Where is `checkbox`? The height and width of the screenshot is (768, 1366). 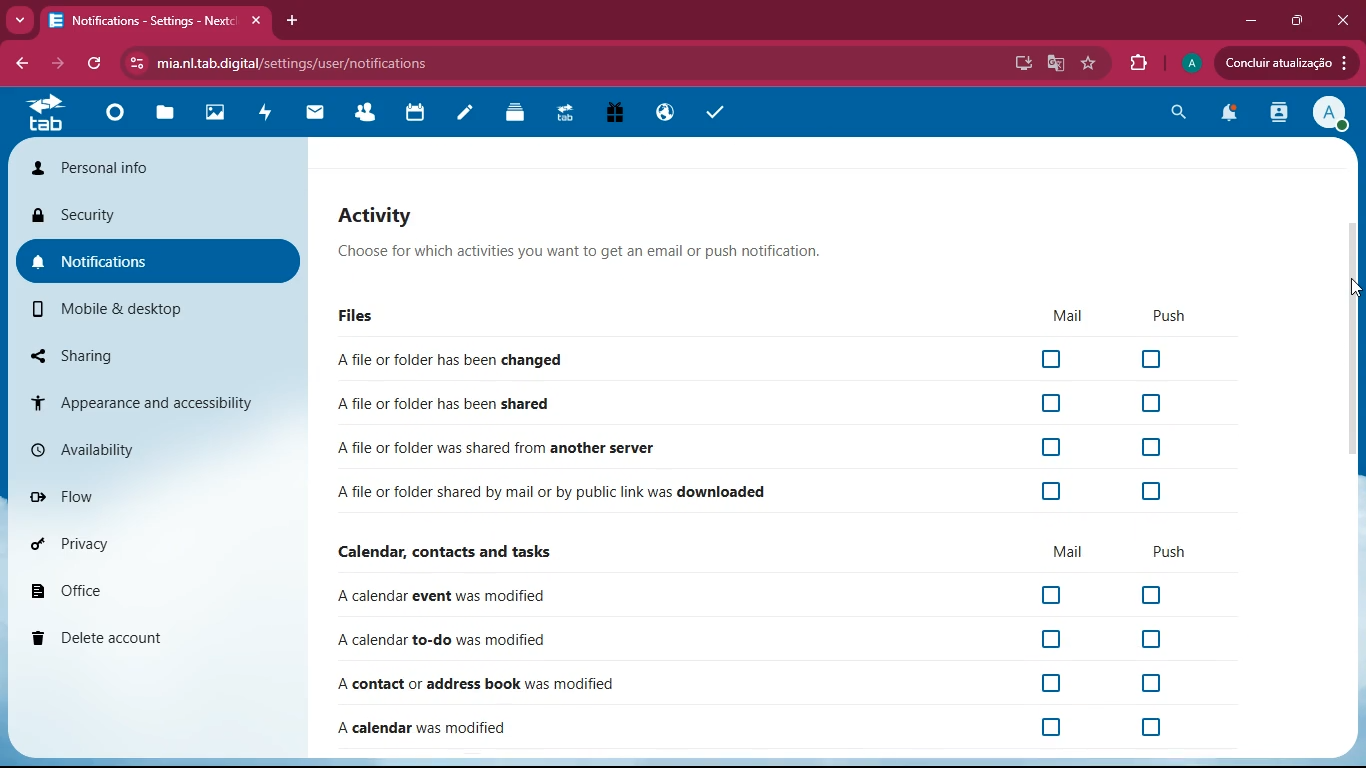
checkbox is located at coordinates (1049, 448).